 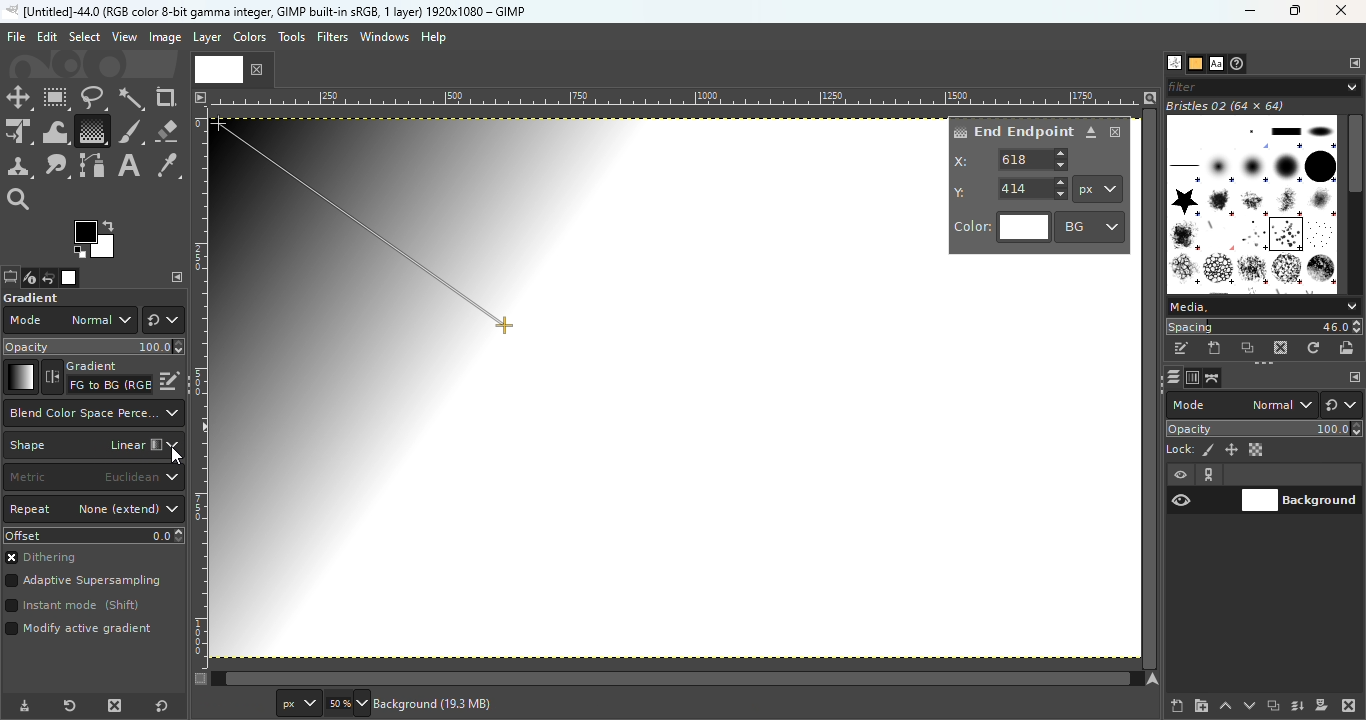 What do you see at coordinates (84, 583) in the screenshot?
I see `Adaptive supersampling` at bounding box center [84, 583].